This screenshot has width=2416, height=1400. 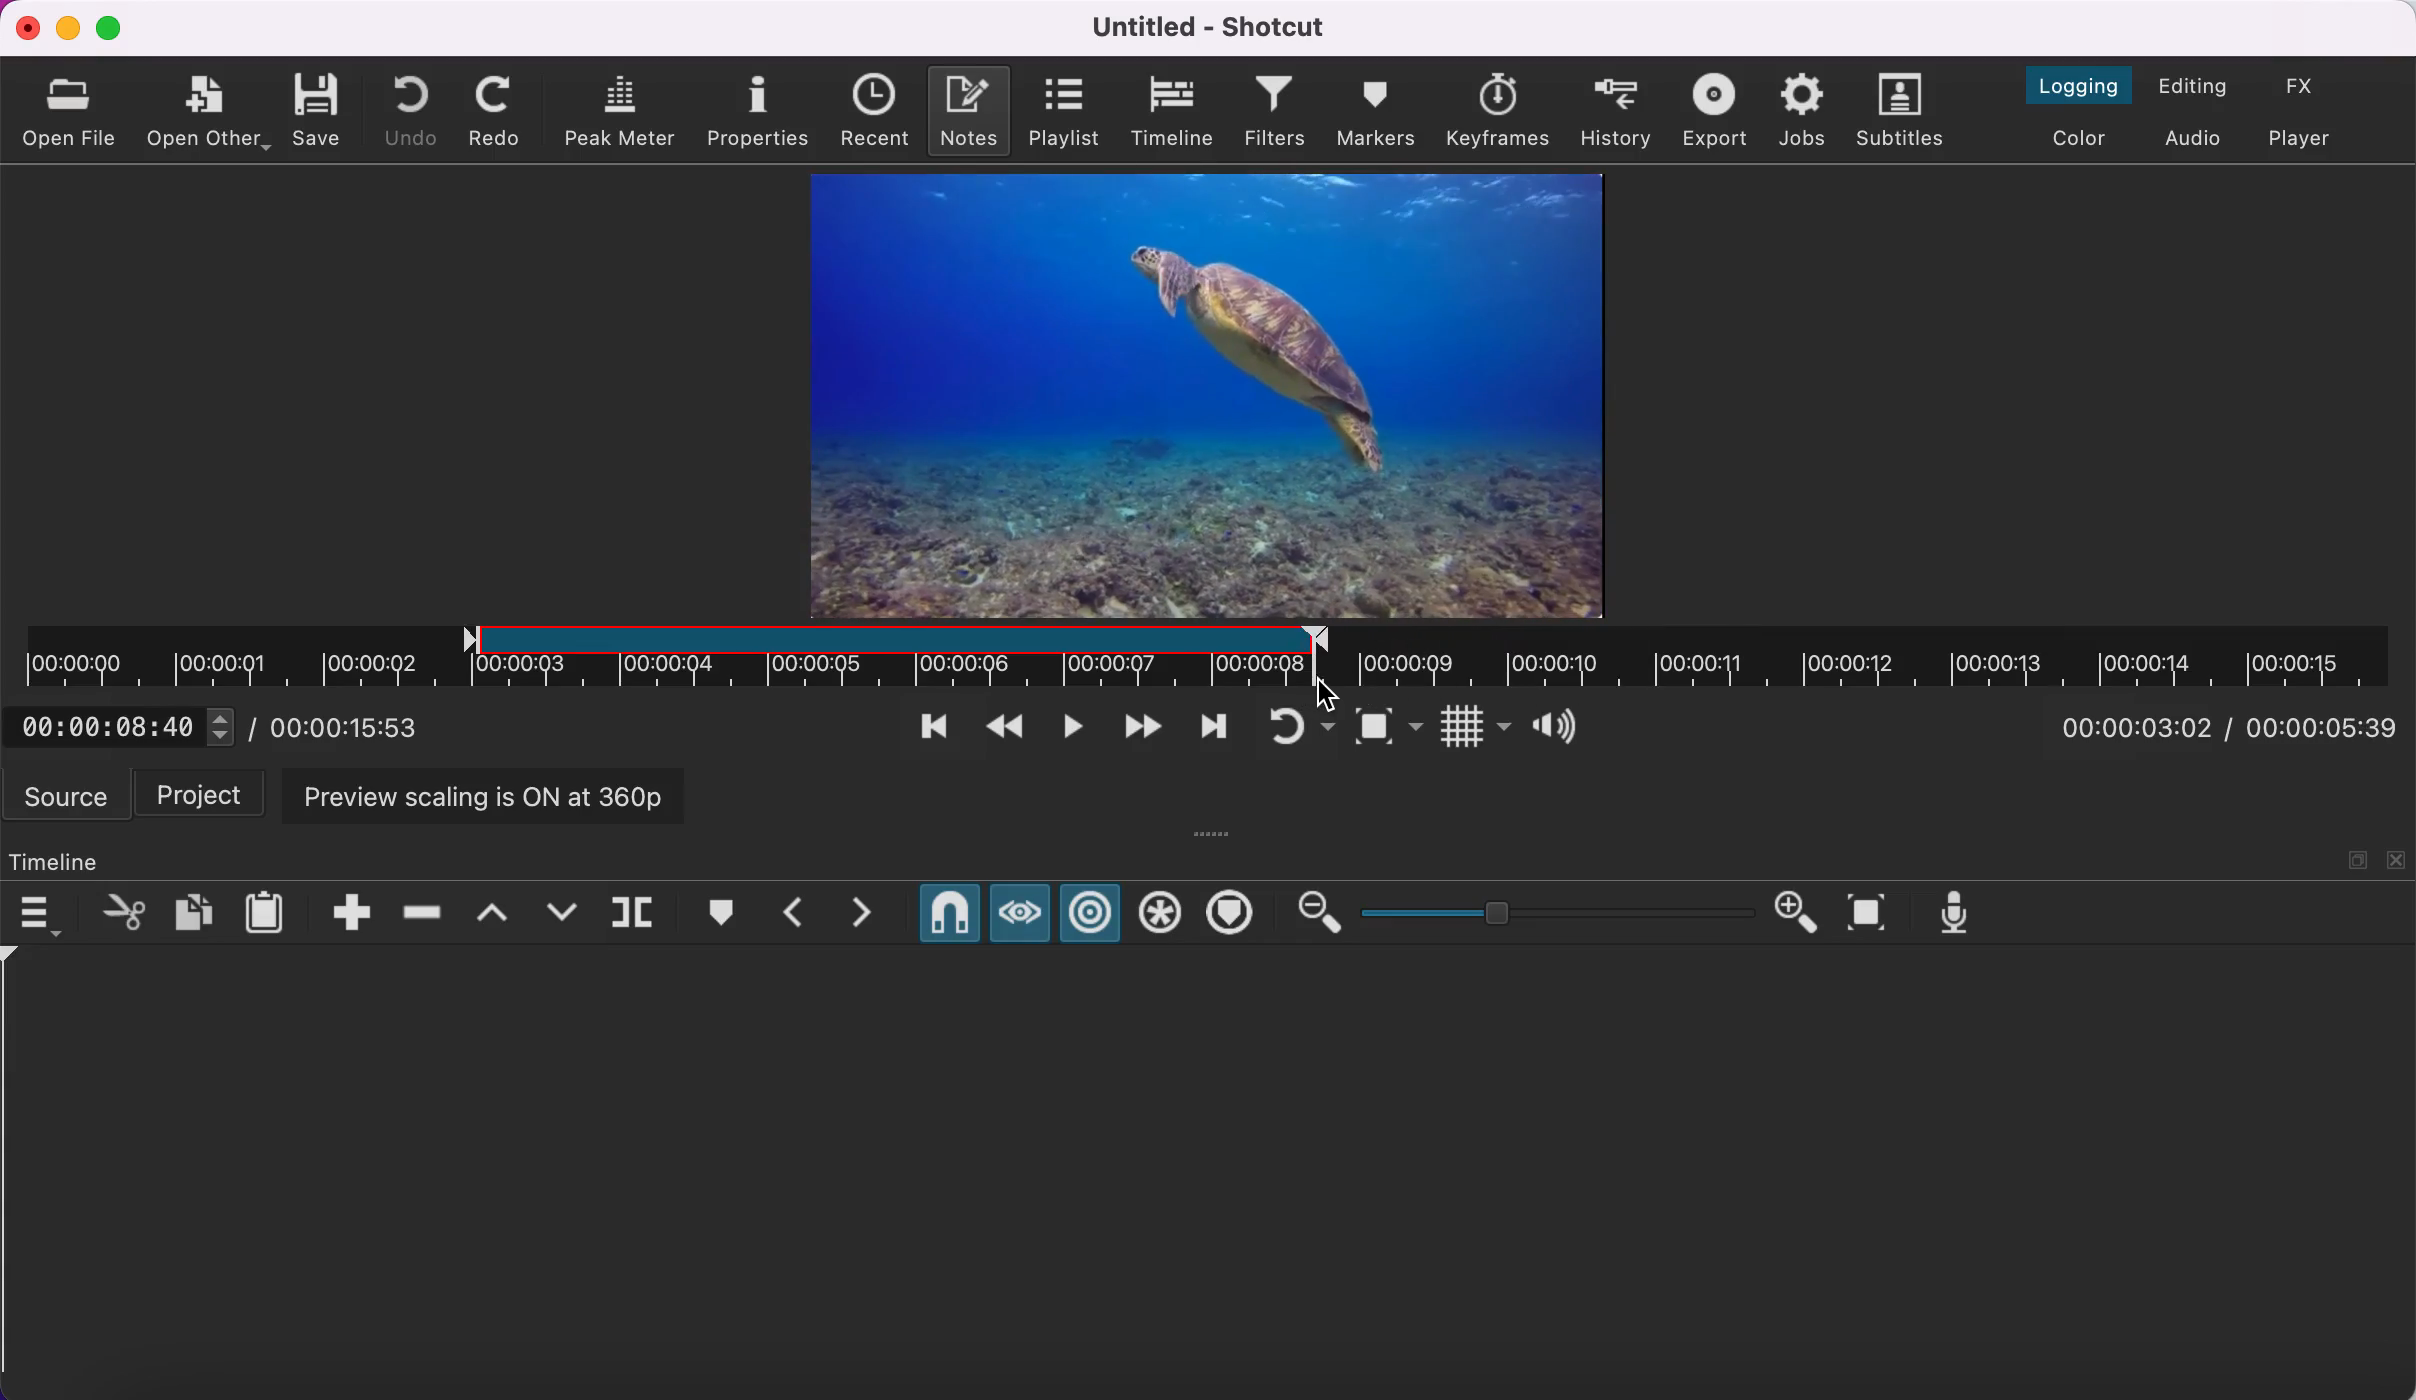 What do you see at coordinates (1907, 111) in the screenshot?
I see `subtitles` at bounding box center [1907, 111].